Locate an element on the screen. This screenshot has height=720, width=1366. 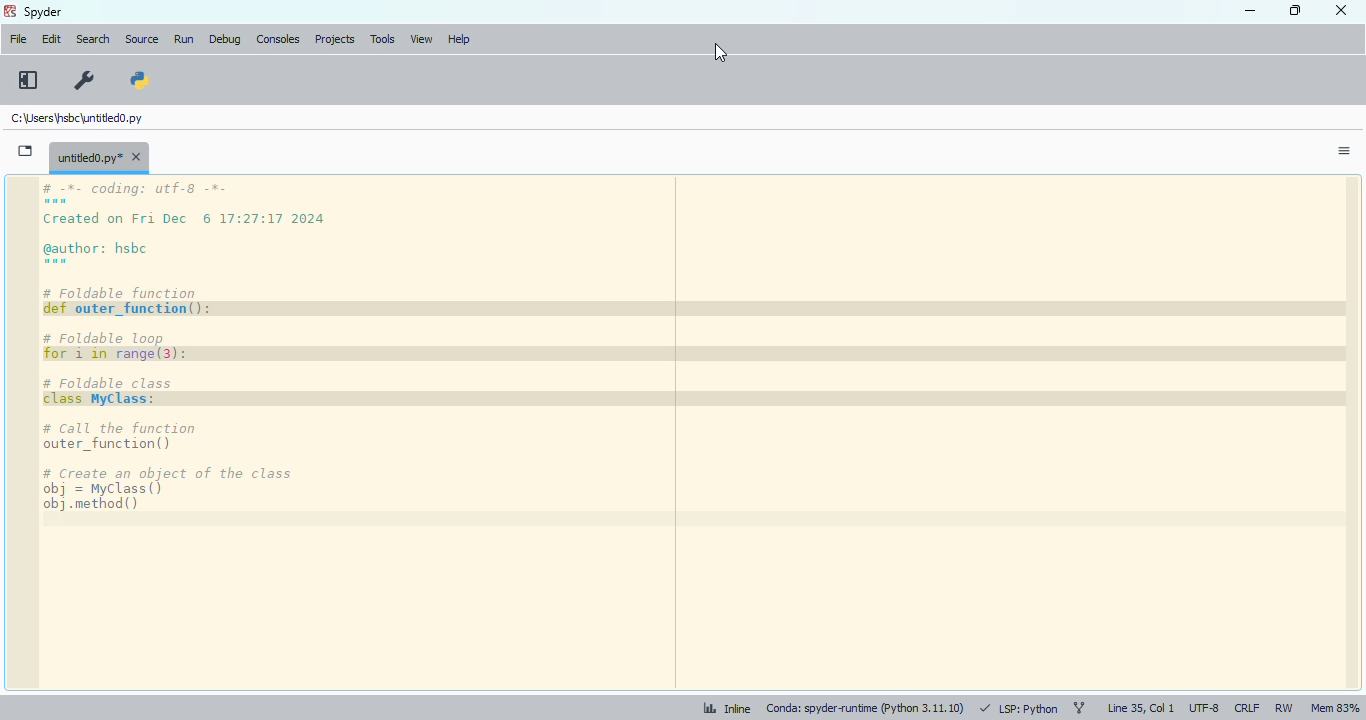
RW is located at coordinates (1284, 707).